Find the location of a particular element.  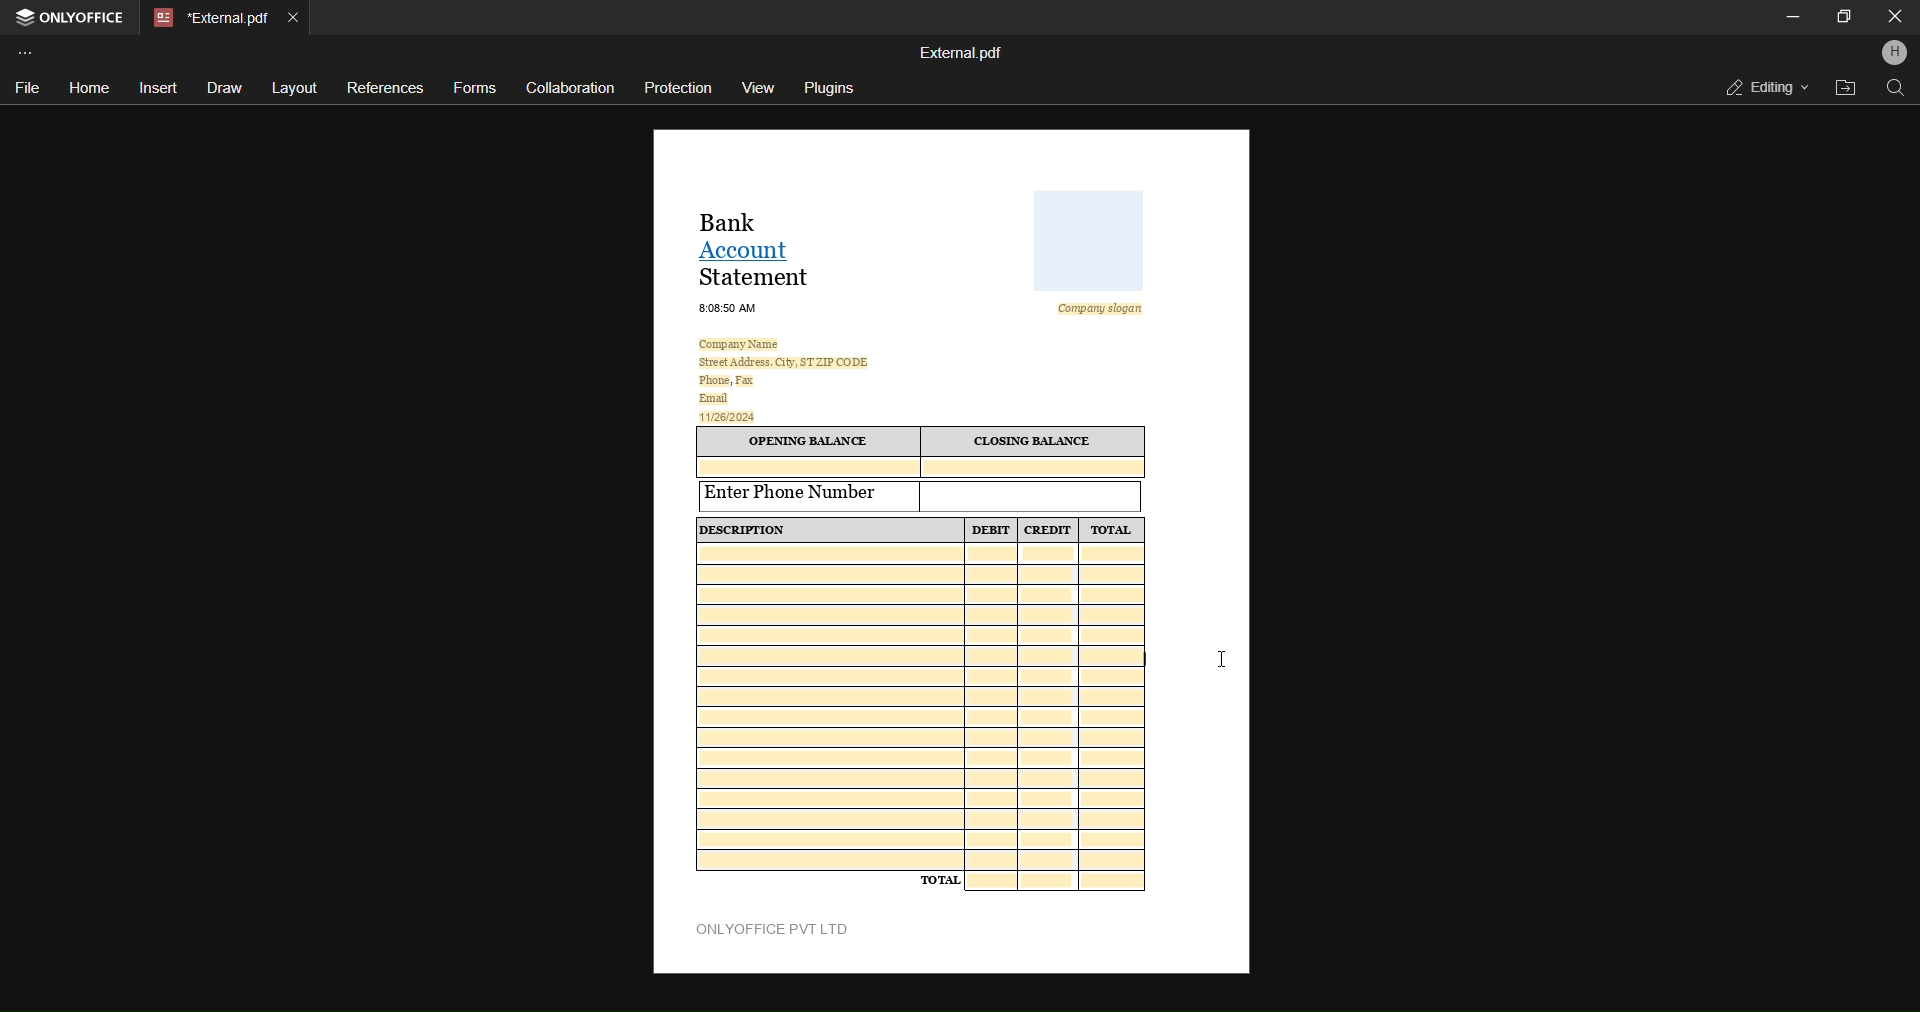

DESCRIPTION is located at coordinates (755, 530).